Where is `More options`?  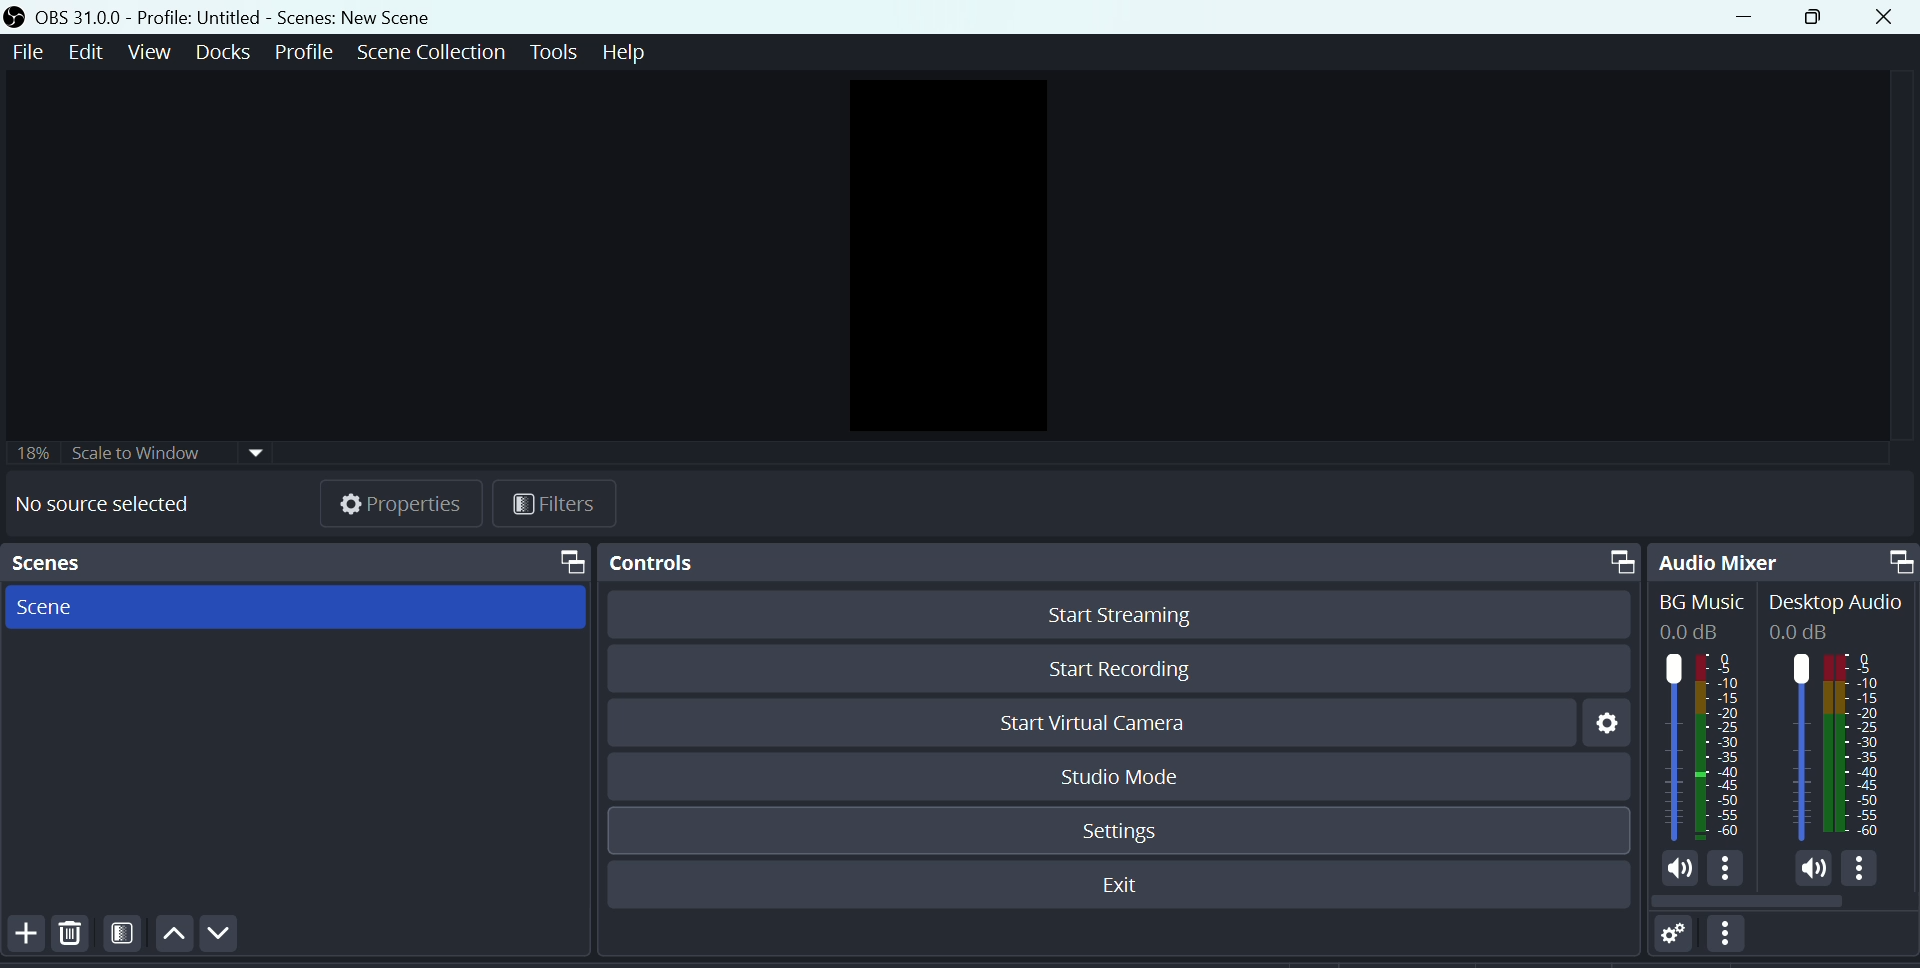 More options is located at coordinates (1733, 941).